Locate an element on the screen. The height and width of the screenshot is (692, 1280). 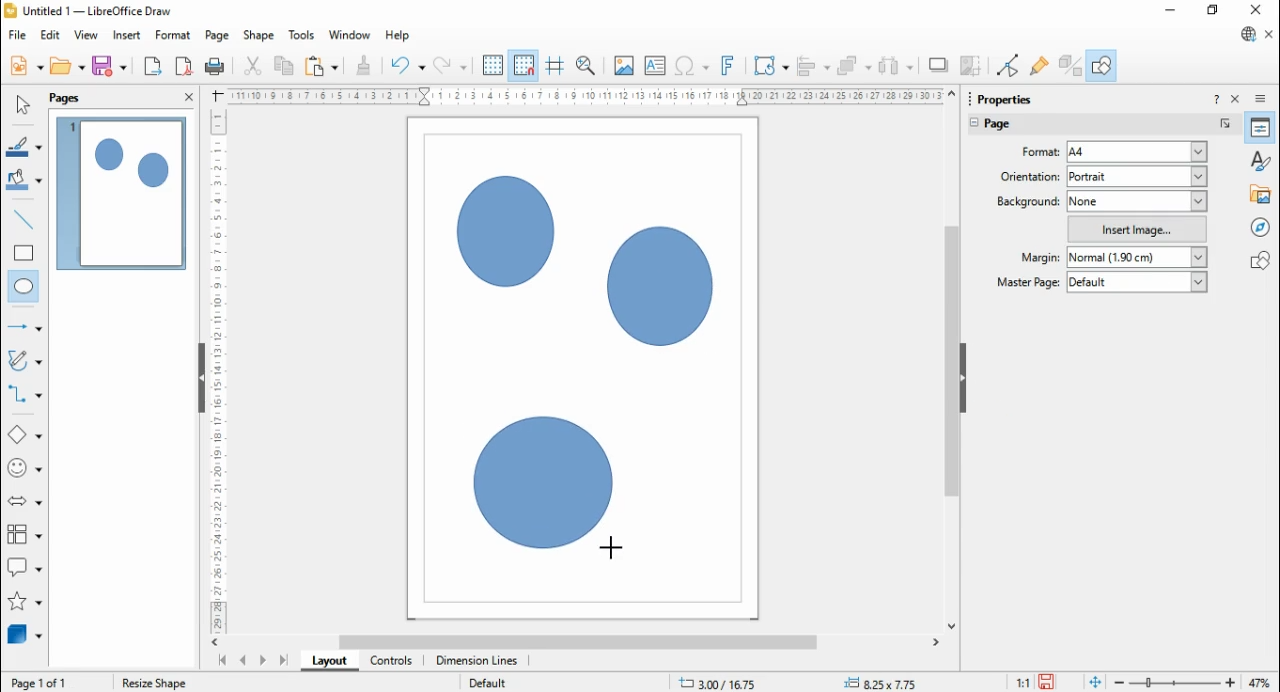
export directly as PDF is located at coordinates (183, 66).